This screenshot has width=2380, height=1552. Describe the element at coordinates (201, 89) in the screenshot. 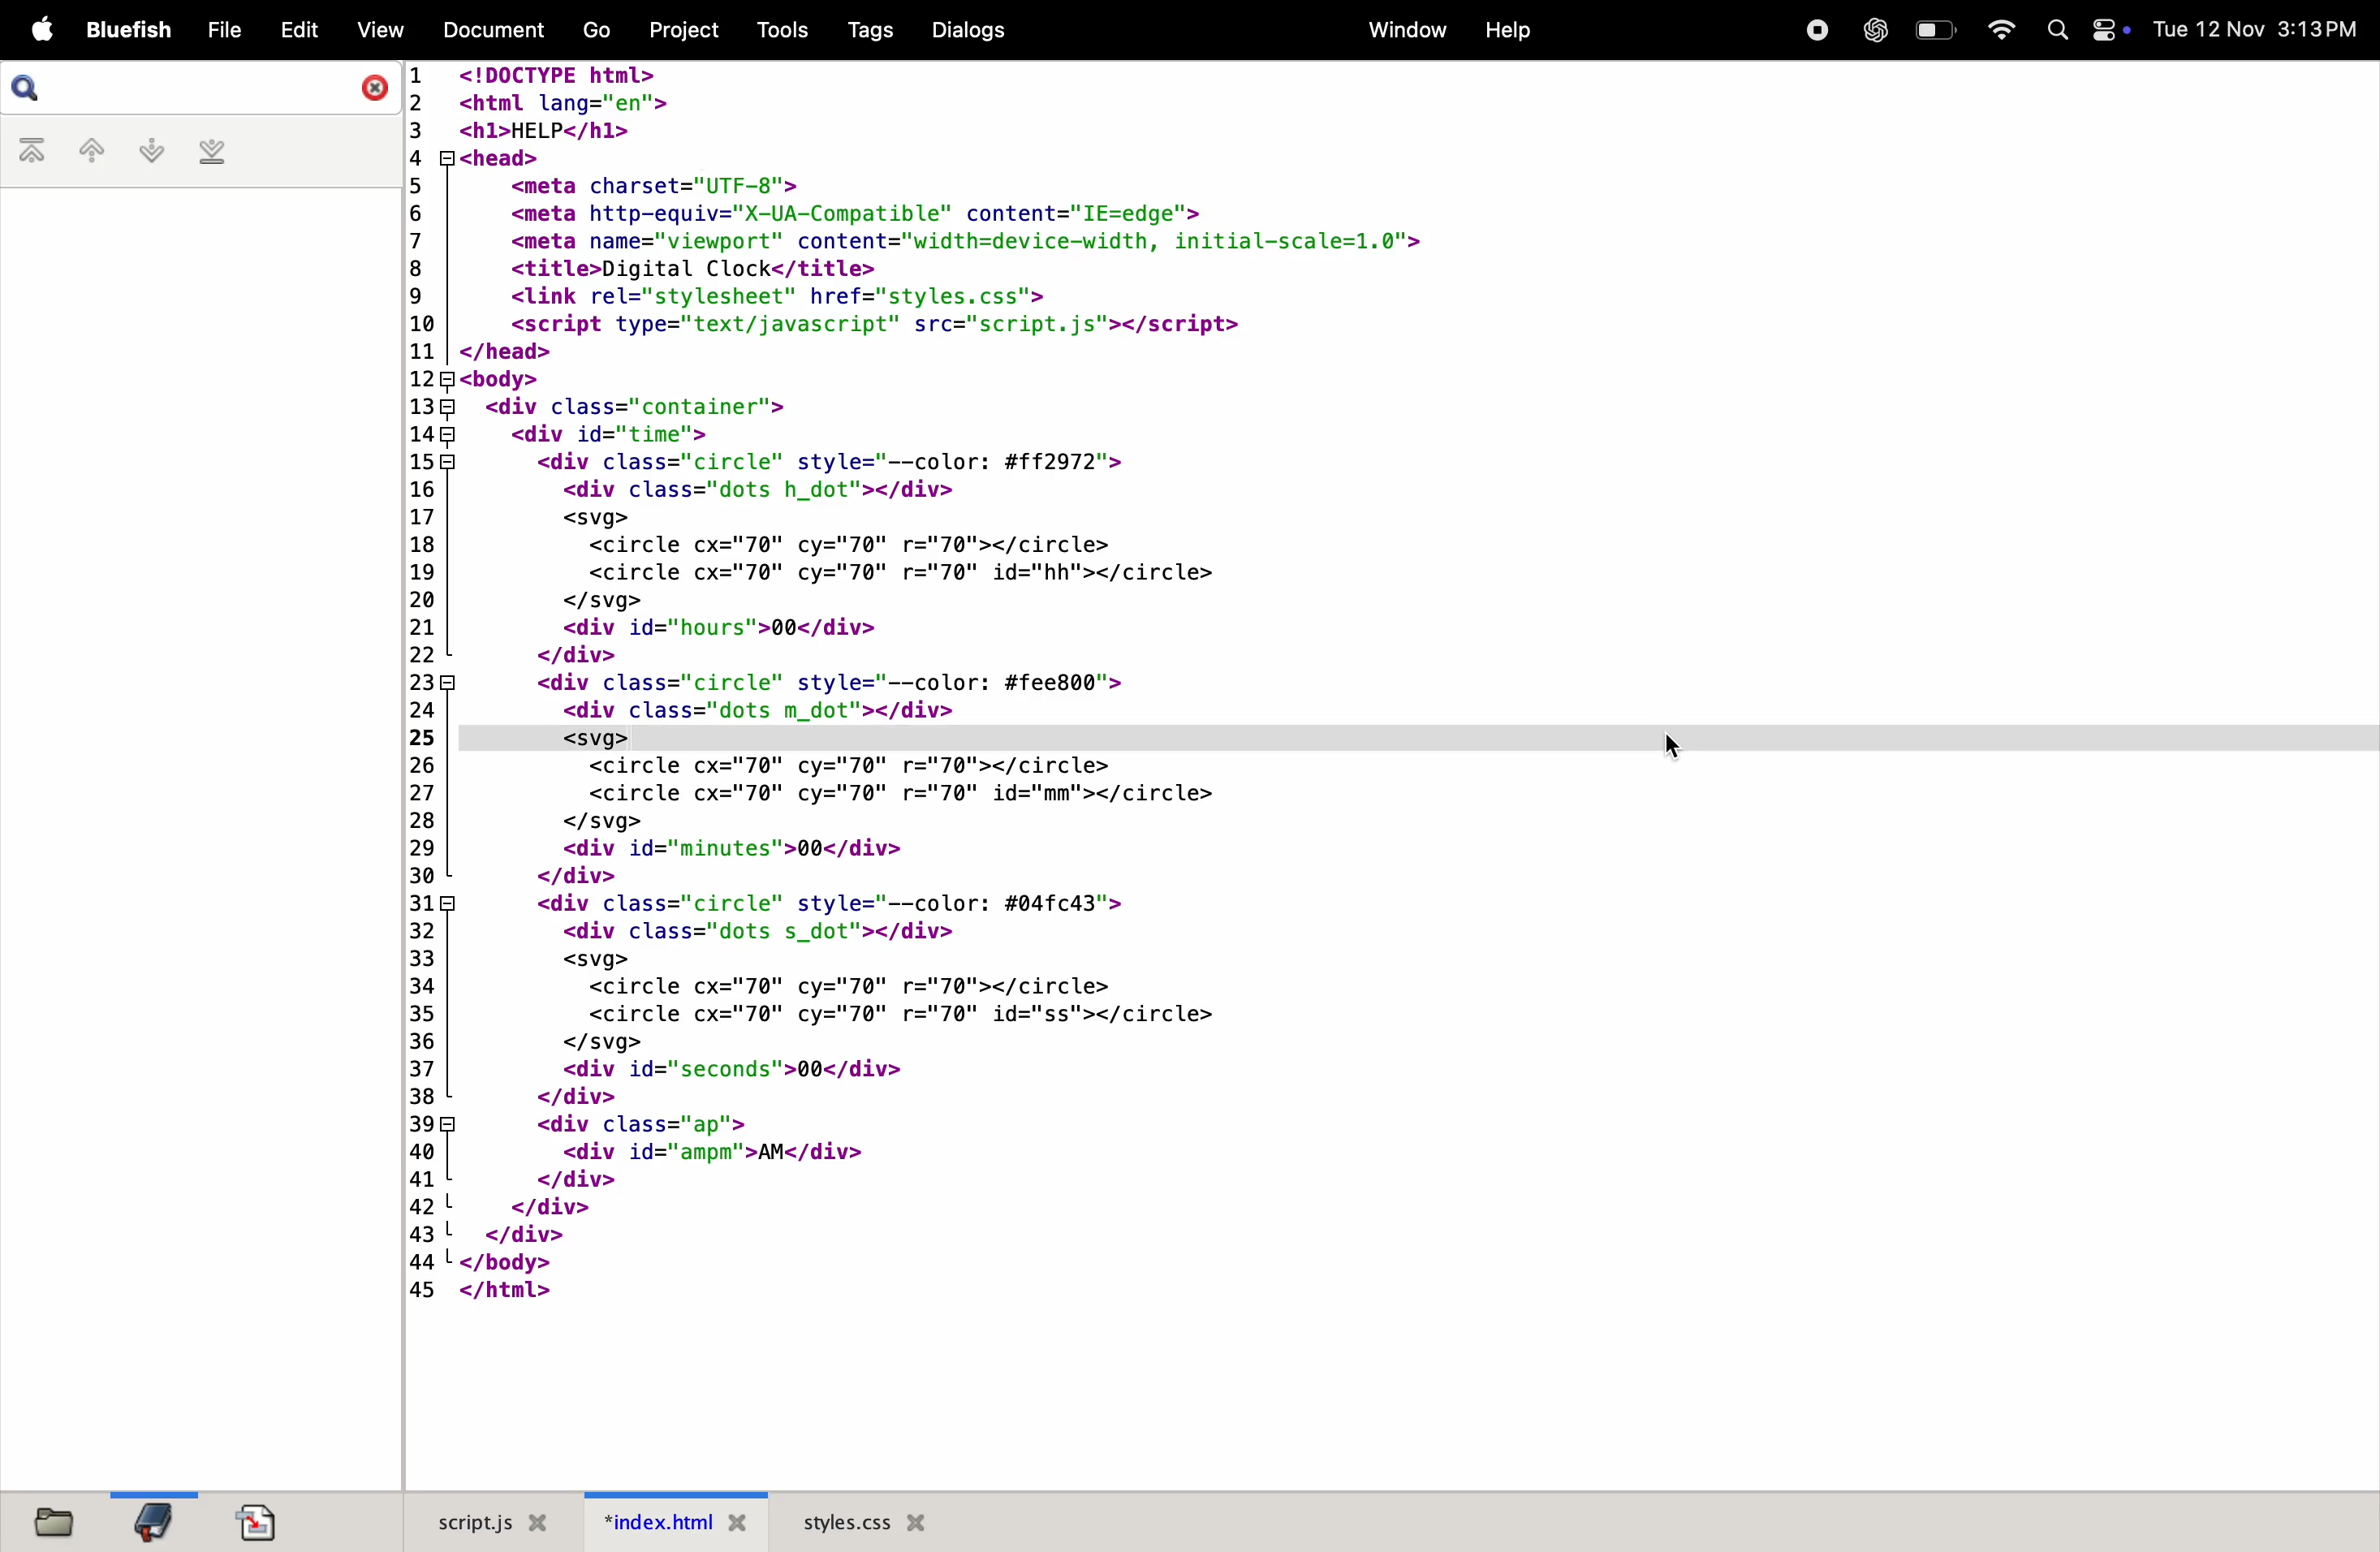

I see `search ` at that location.